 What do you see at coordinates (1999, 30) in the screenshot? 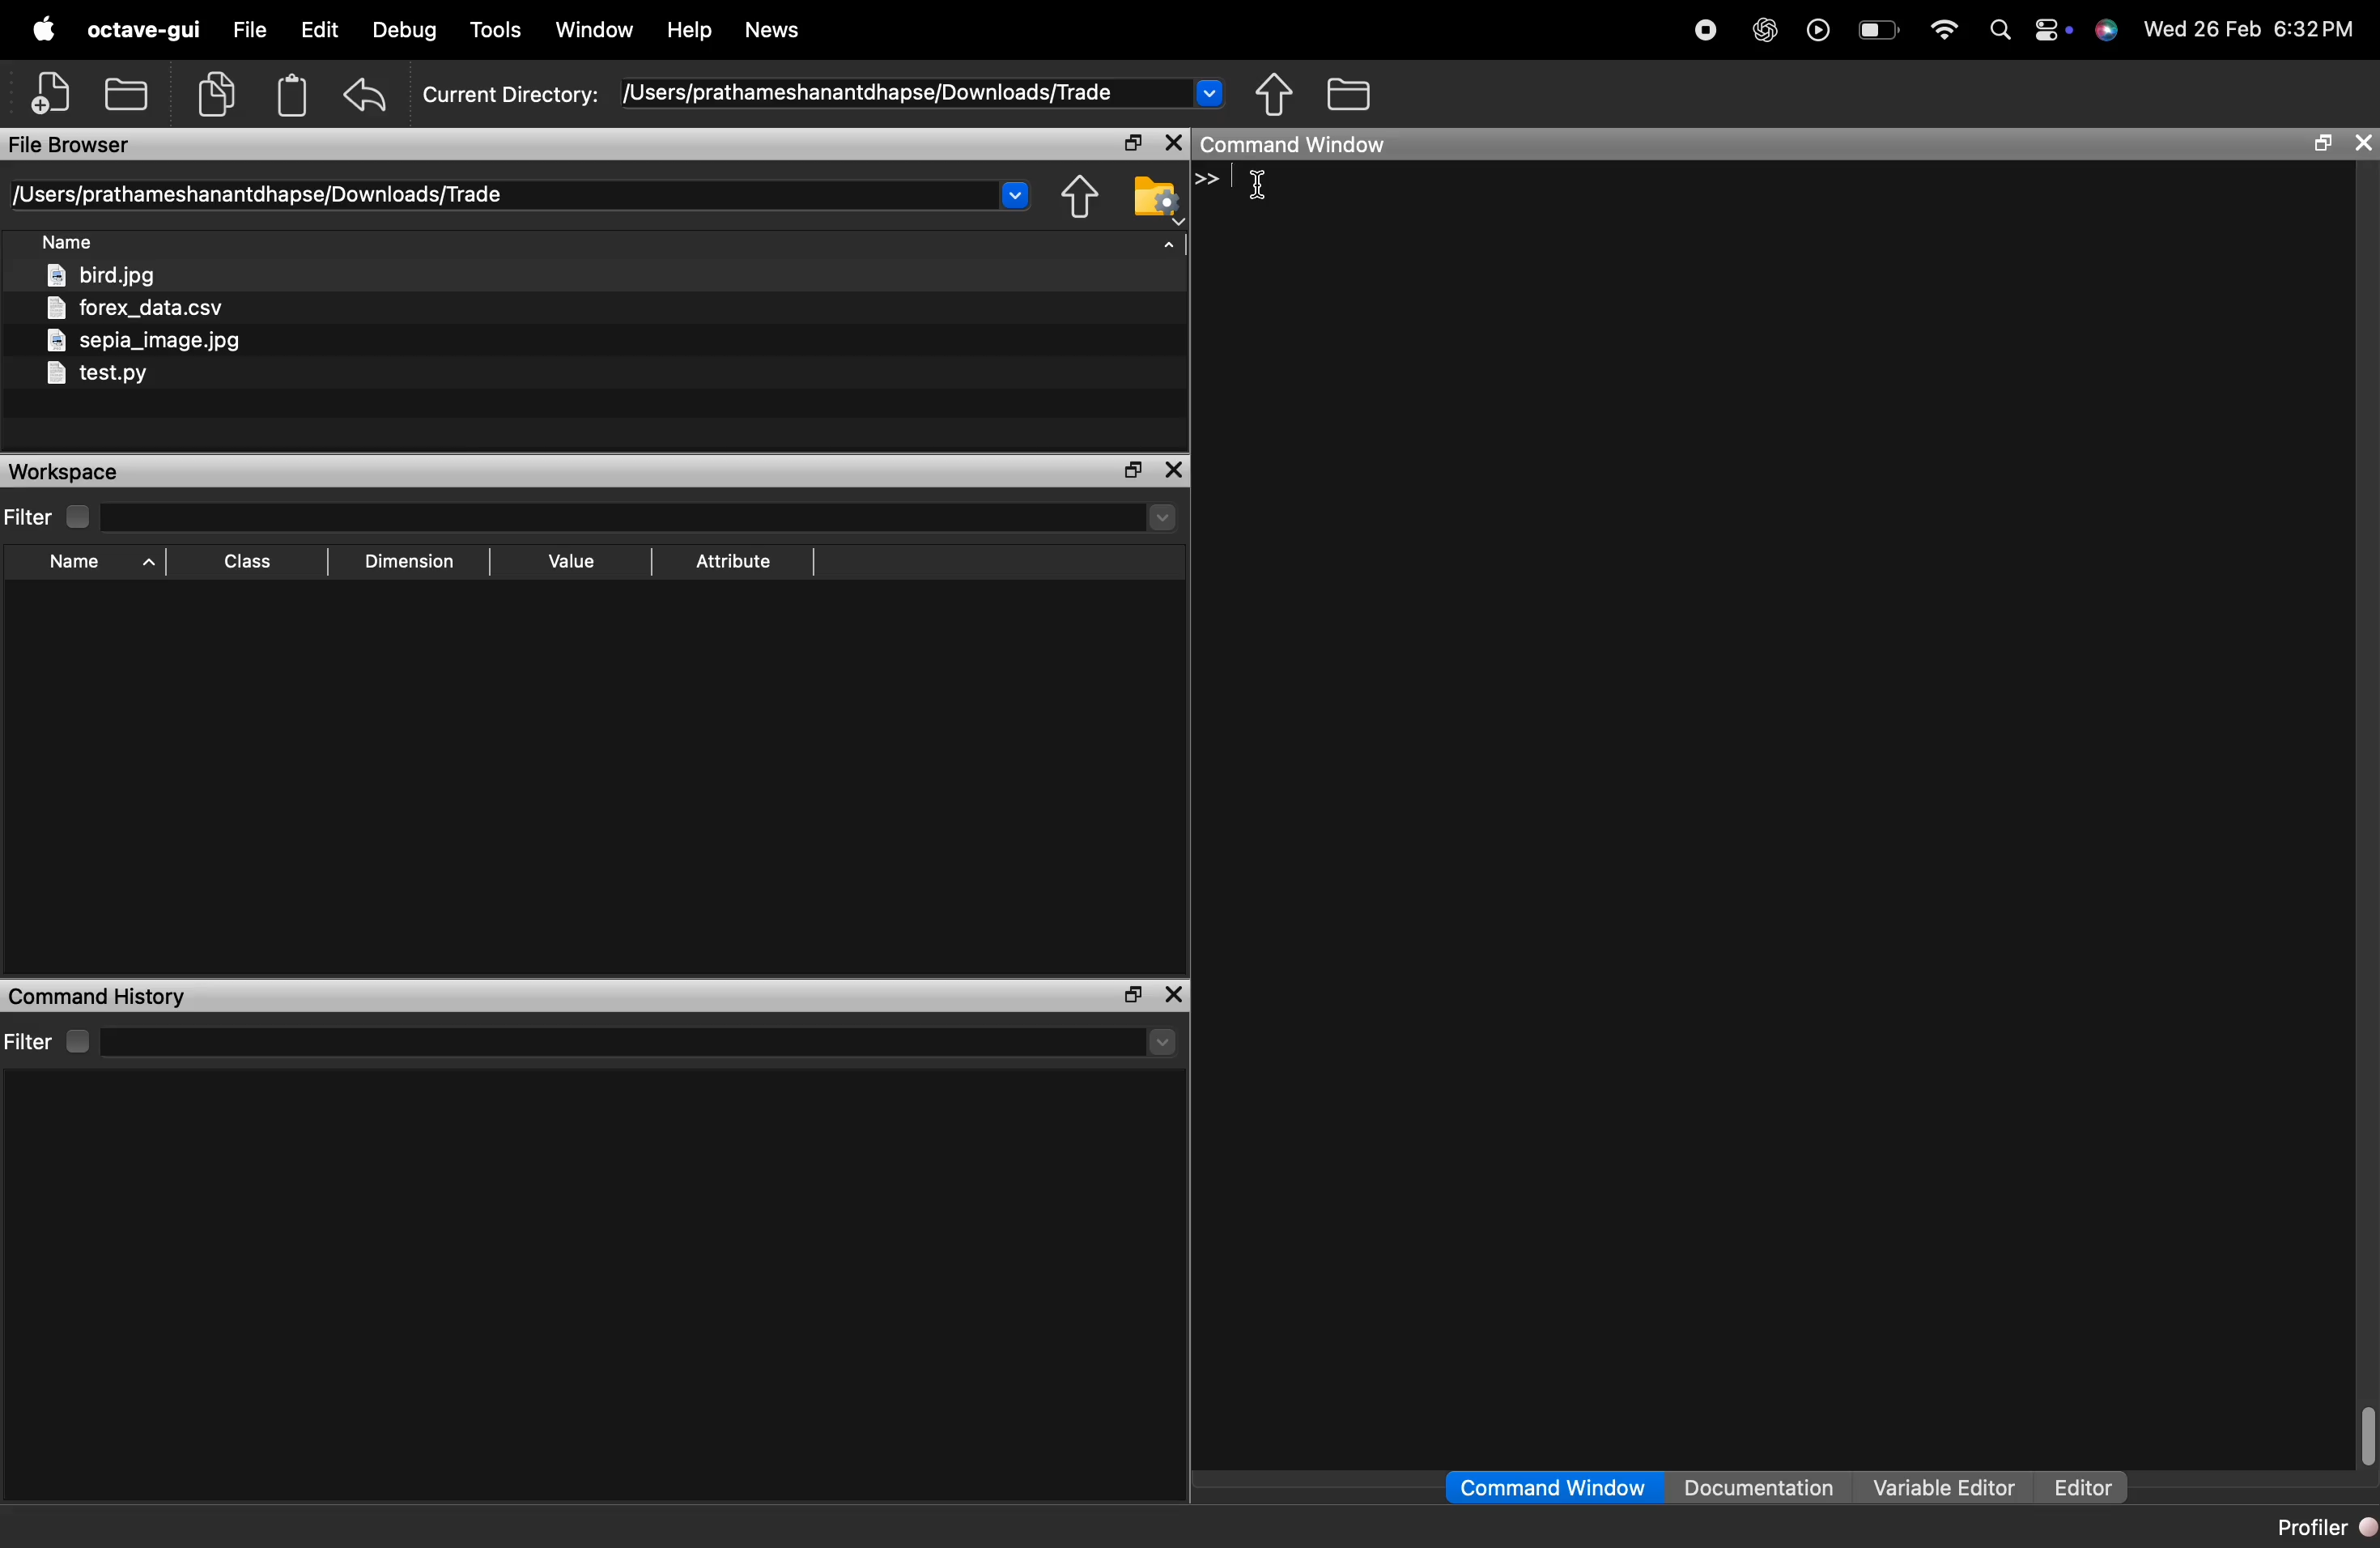
I see `search` at bounding box center [1999, 30].